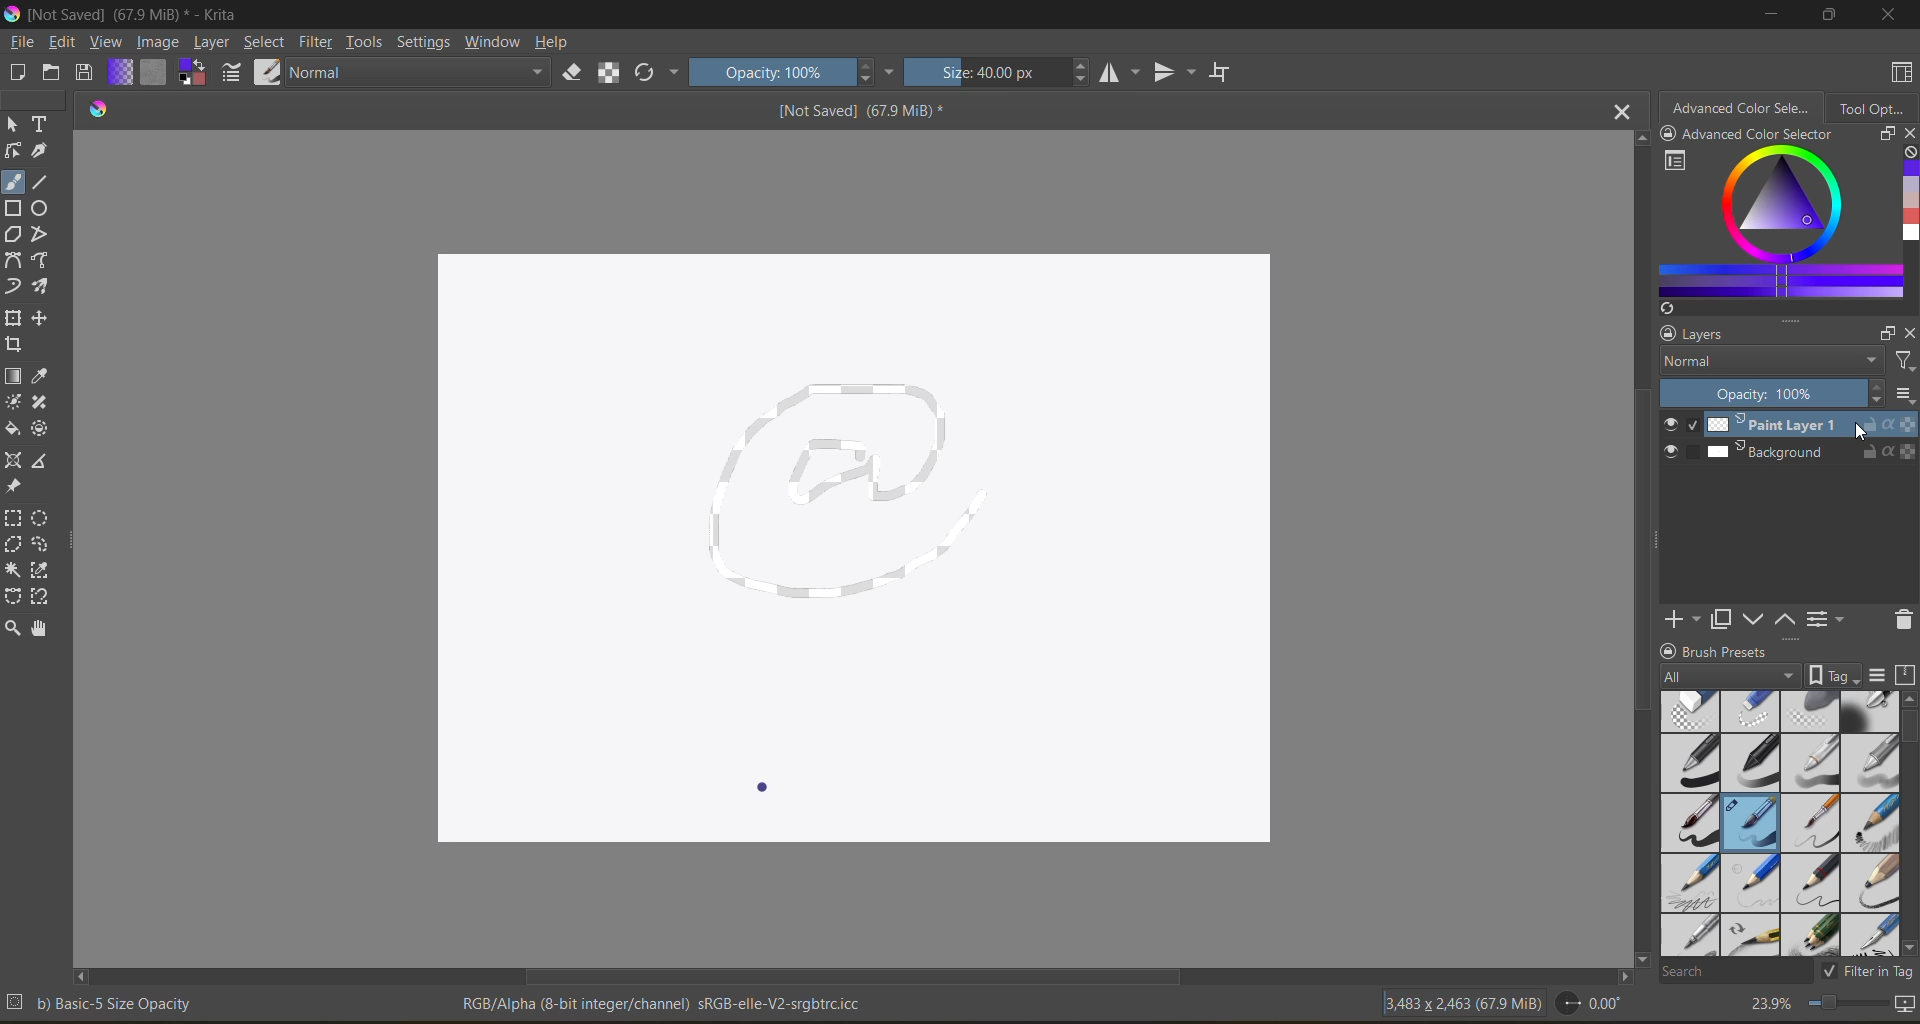 Image resolution: width=1920 pixels, height=1024 pixels. I want to click on pencil, so click(1689, 883).